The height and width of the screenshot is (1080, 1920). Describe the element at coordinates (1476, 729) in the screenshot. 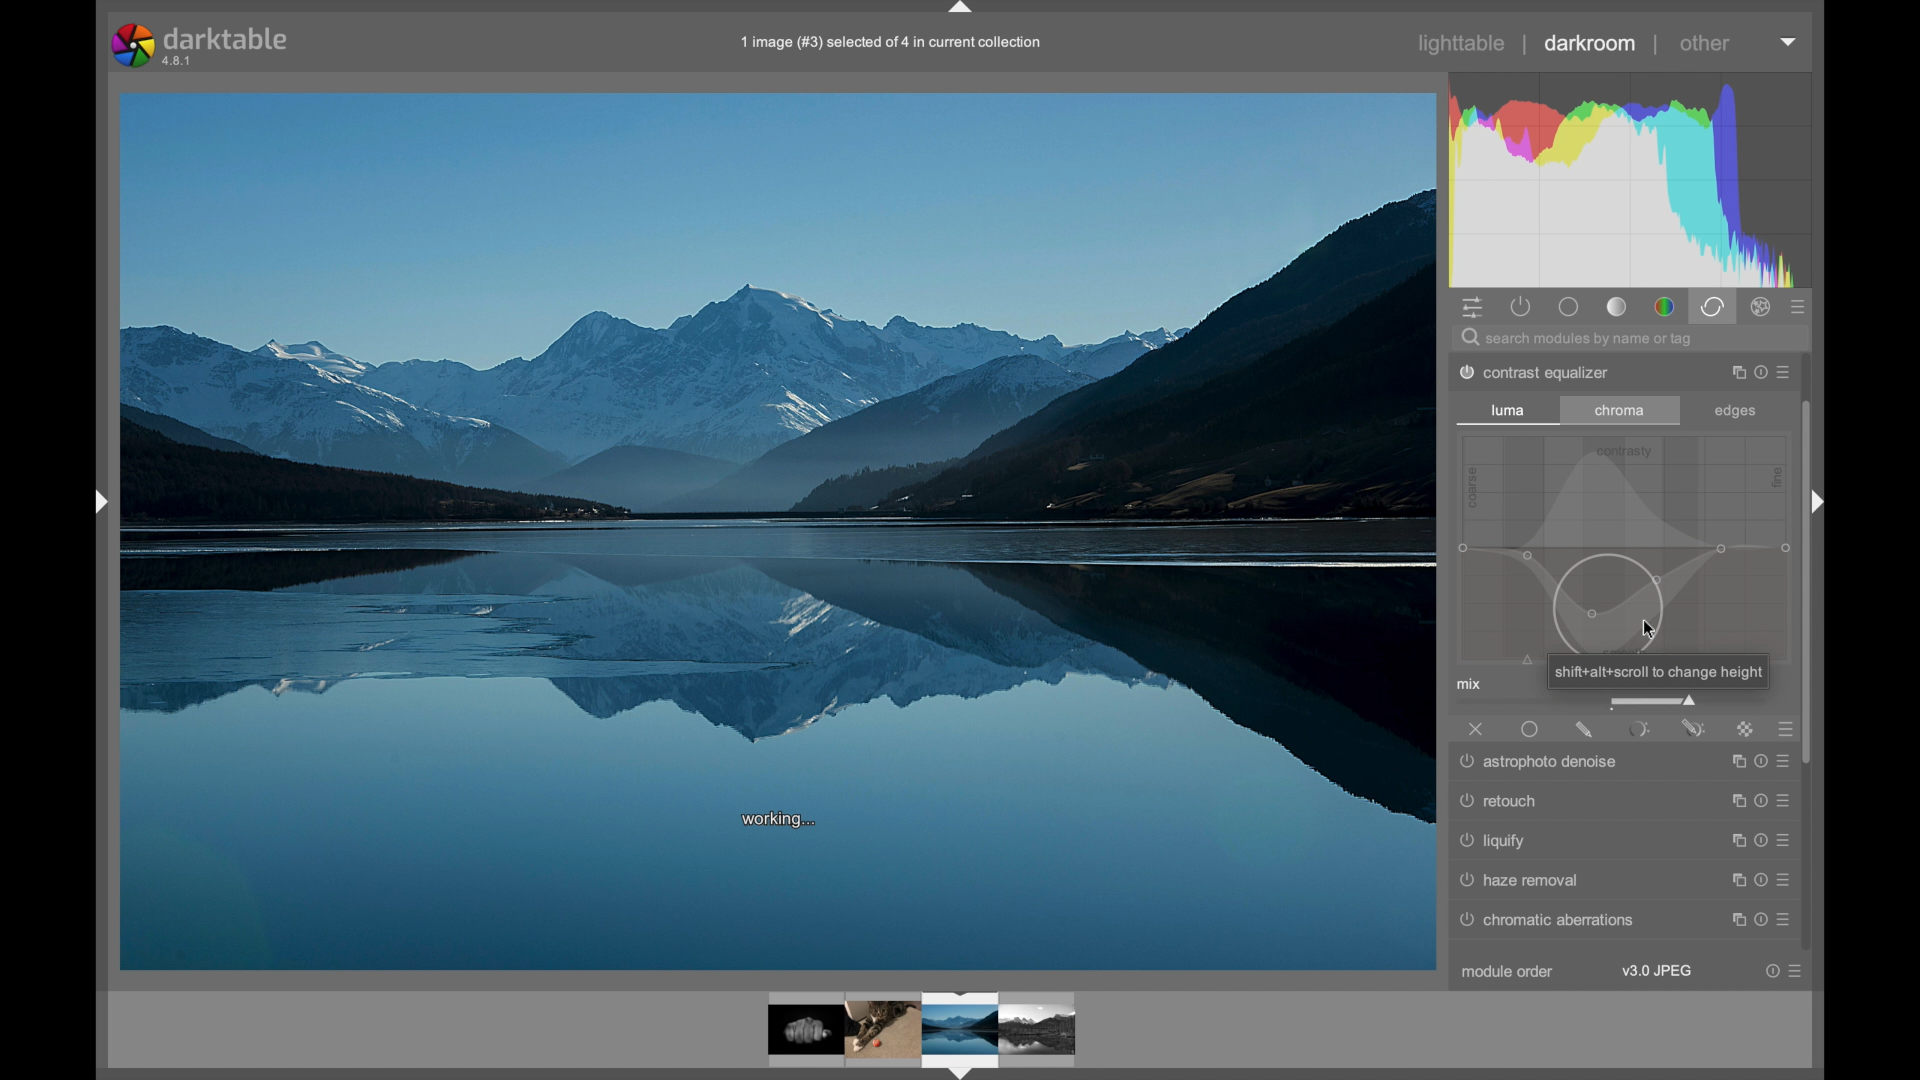

I see `off` at that location.